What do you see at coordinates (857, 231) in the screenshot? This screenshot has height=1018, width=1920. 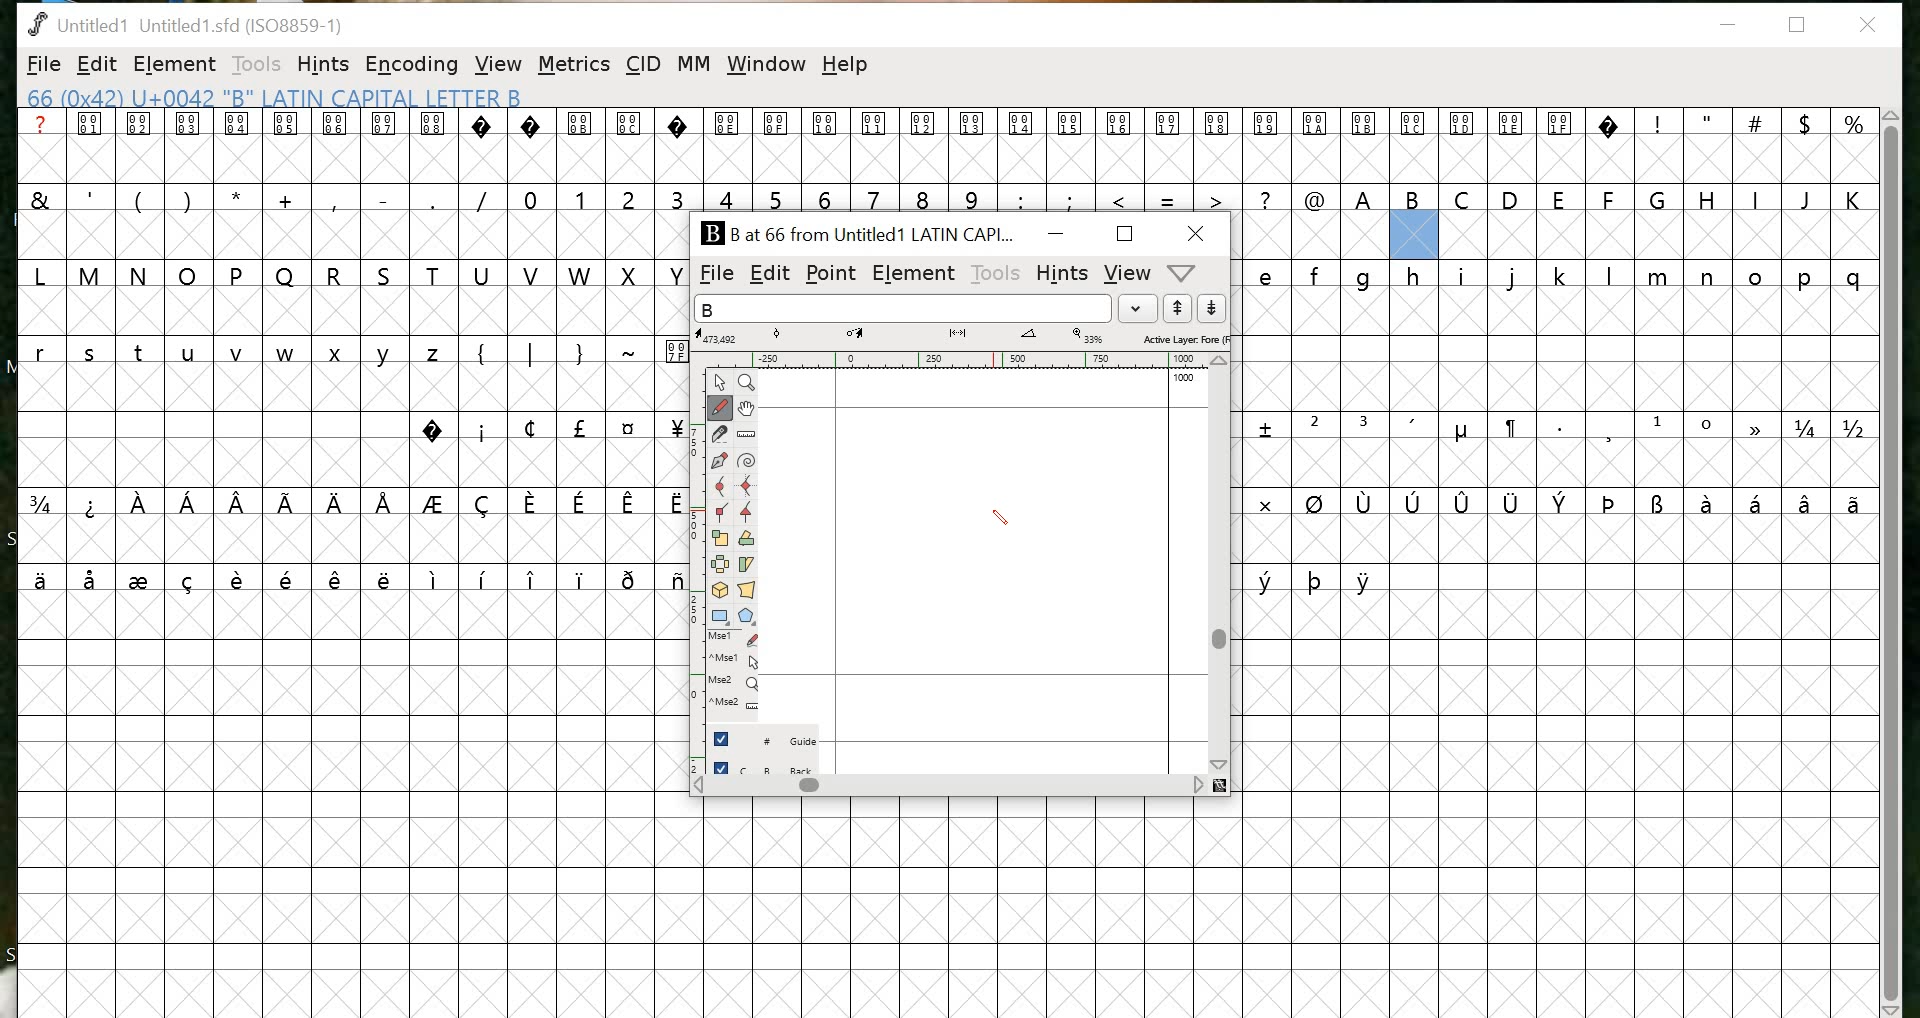 I see `B at 66 from Untitled1 LATIN CAPI...` at bounding box center [857, 231].